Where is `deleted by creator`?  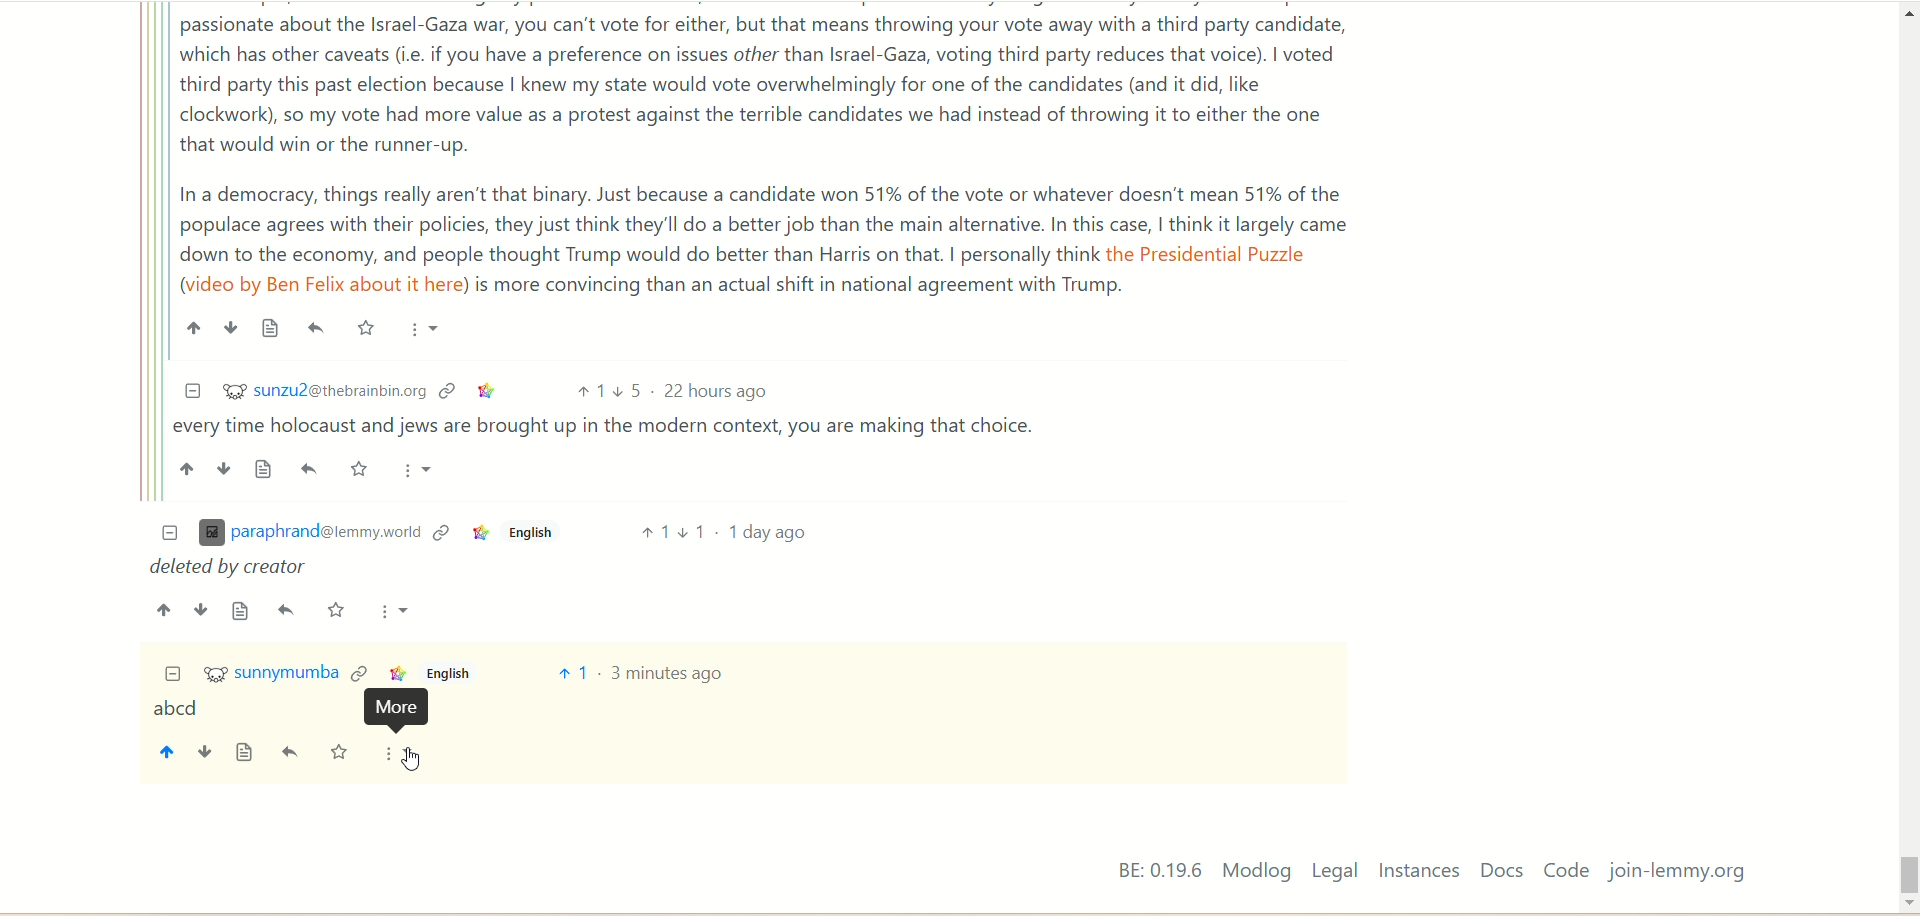 deleted by creator is located at coordinates (232, 568).